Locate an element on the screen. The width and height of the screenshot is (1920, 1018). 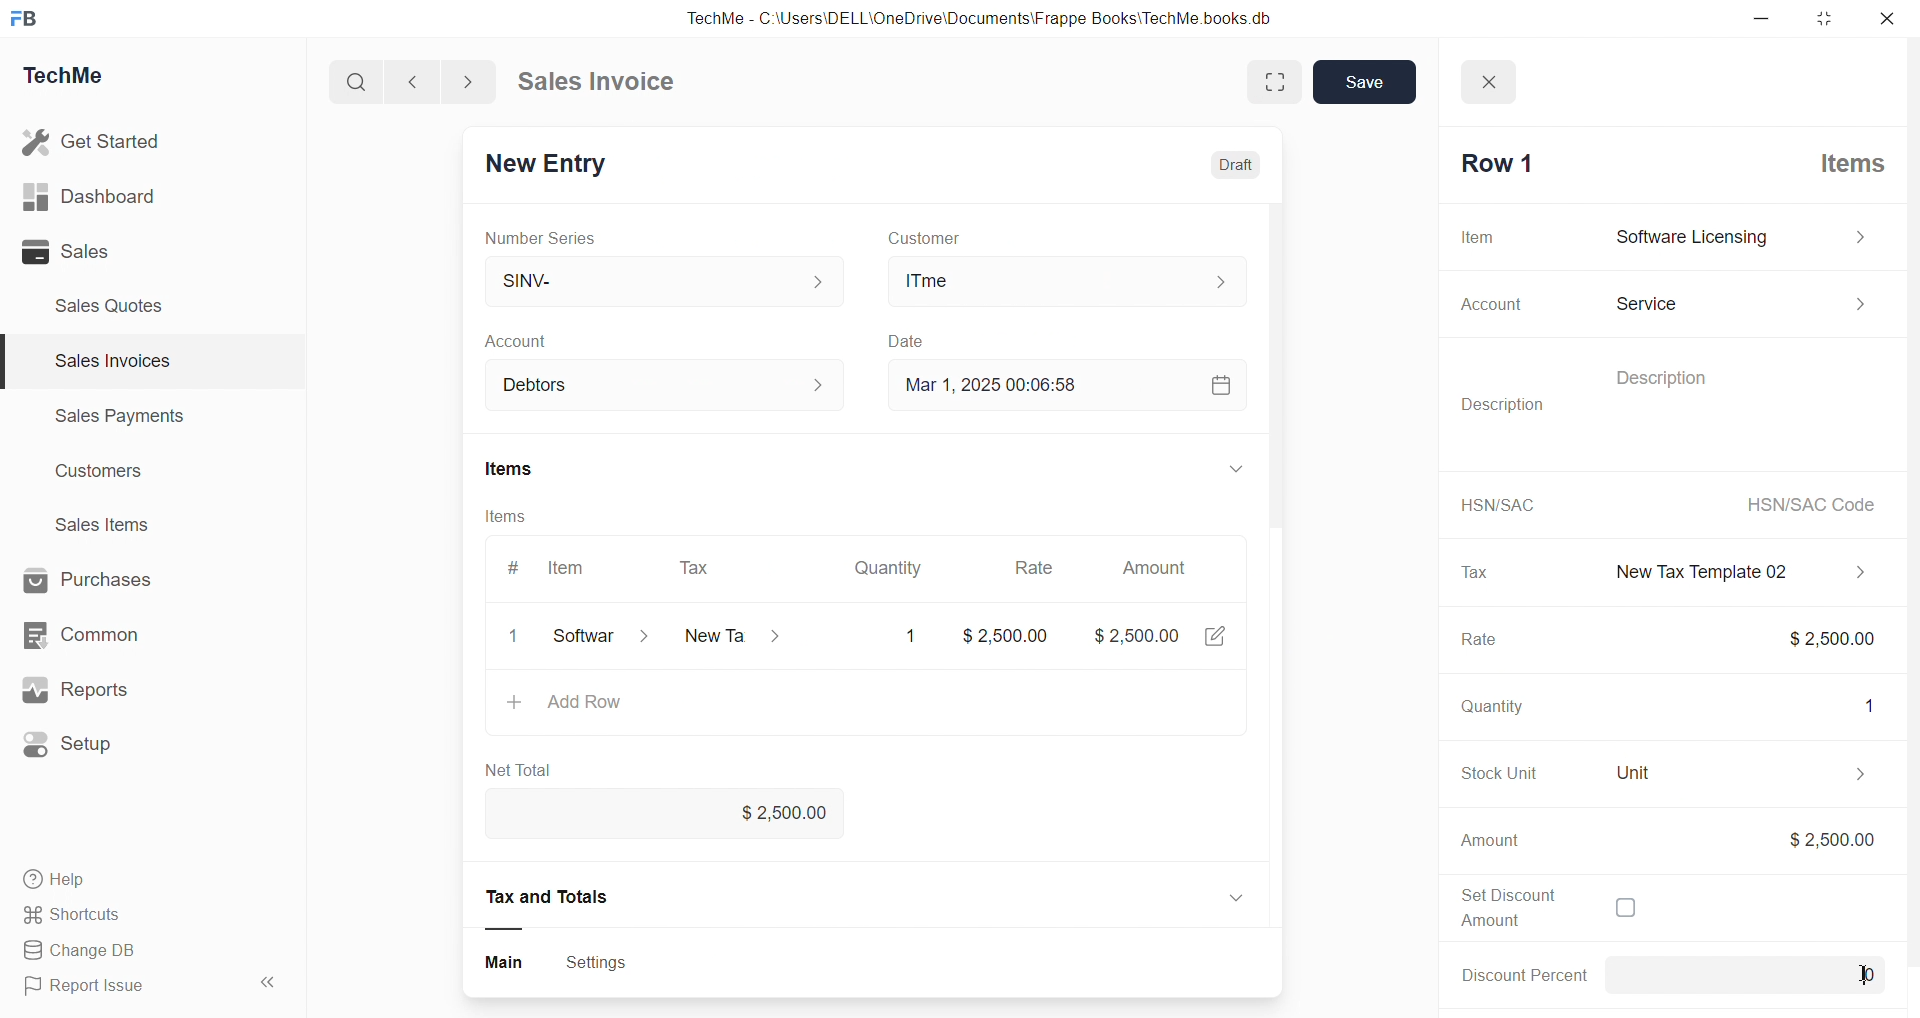
$2,500.00 is located at coordinates (1816, 637).